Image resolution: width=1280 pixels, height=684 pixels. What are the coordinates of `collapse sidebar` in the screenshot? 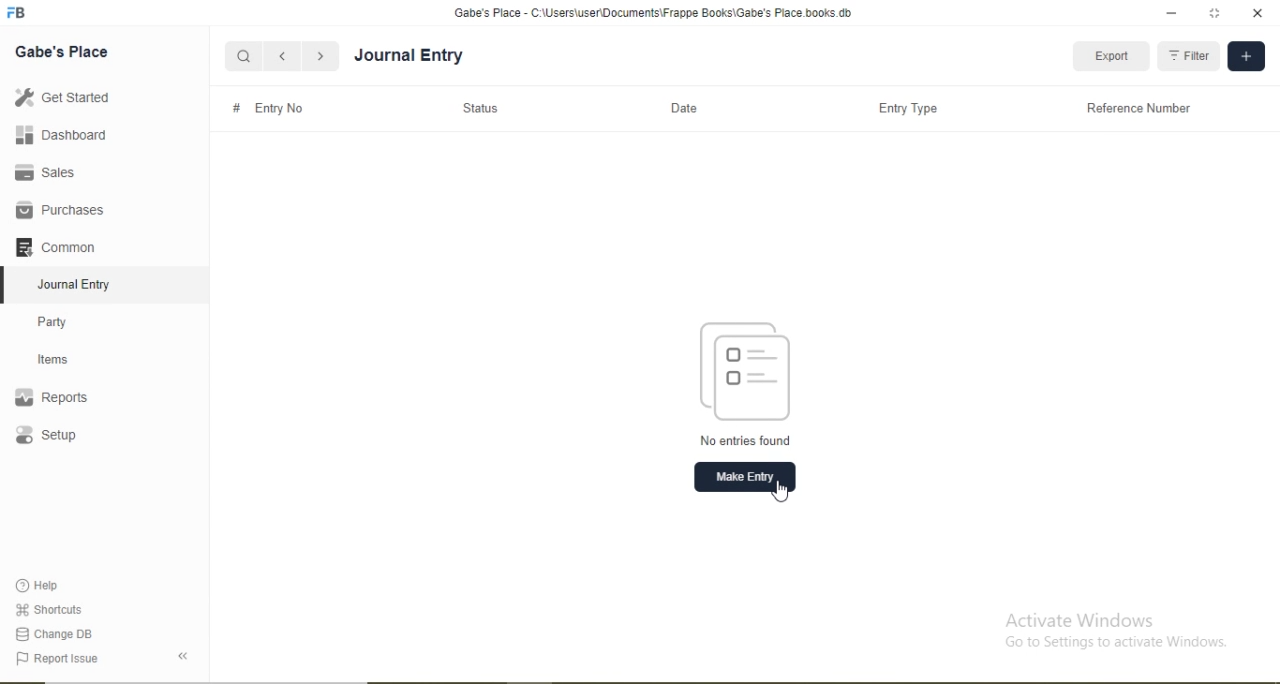 It's located at (186, 656).